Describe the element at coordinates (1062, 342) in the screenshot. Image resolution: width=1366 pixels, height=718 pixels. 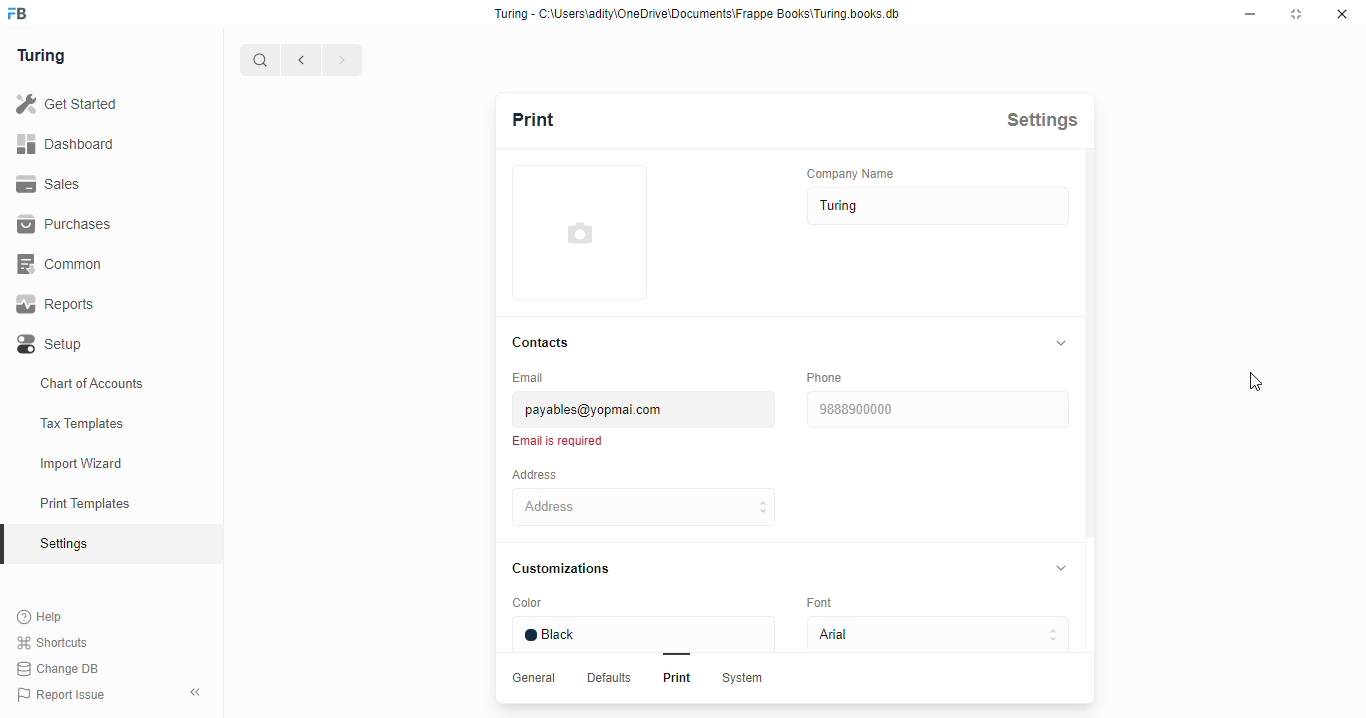
I see `collapse` at that location.